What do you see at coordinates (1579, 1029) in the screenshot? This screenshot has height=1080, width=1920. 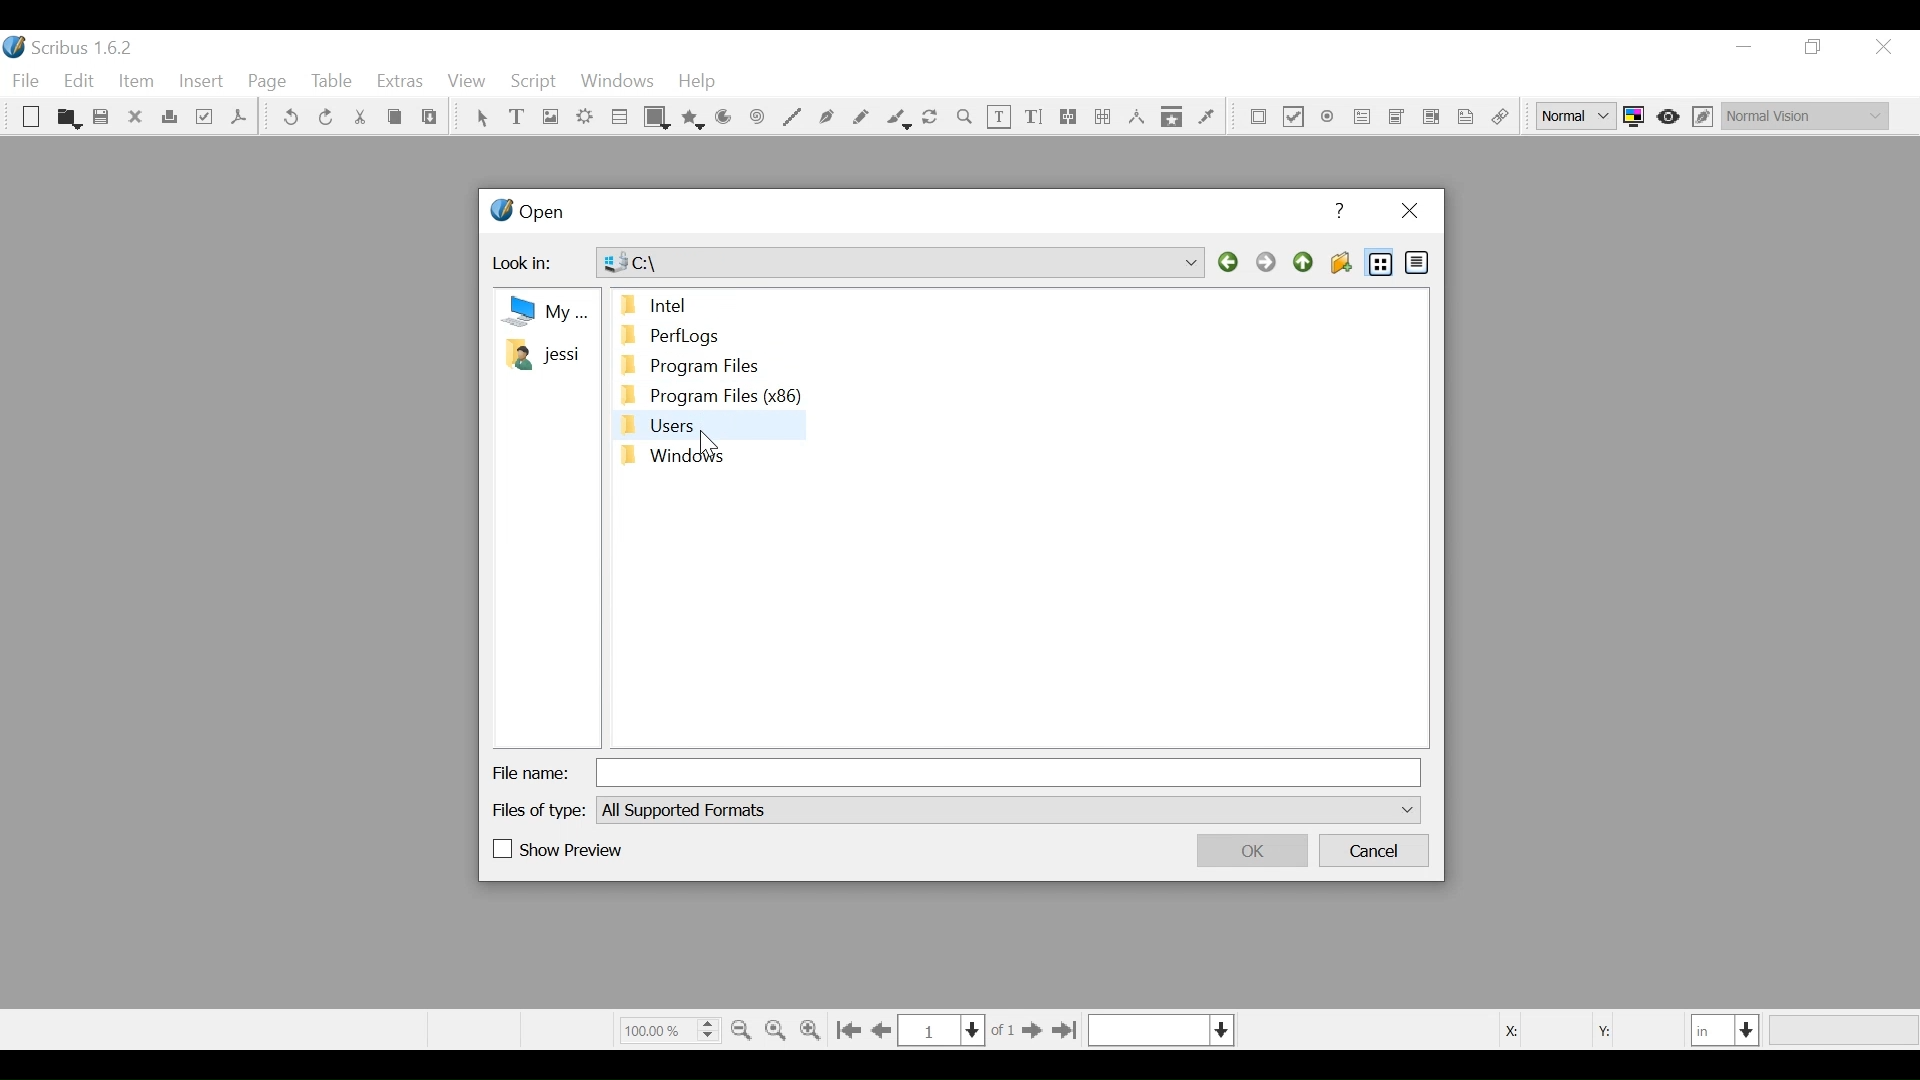 I see `Coordinates` at bounding box center [1579, 1029].